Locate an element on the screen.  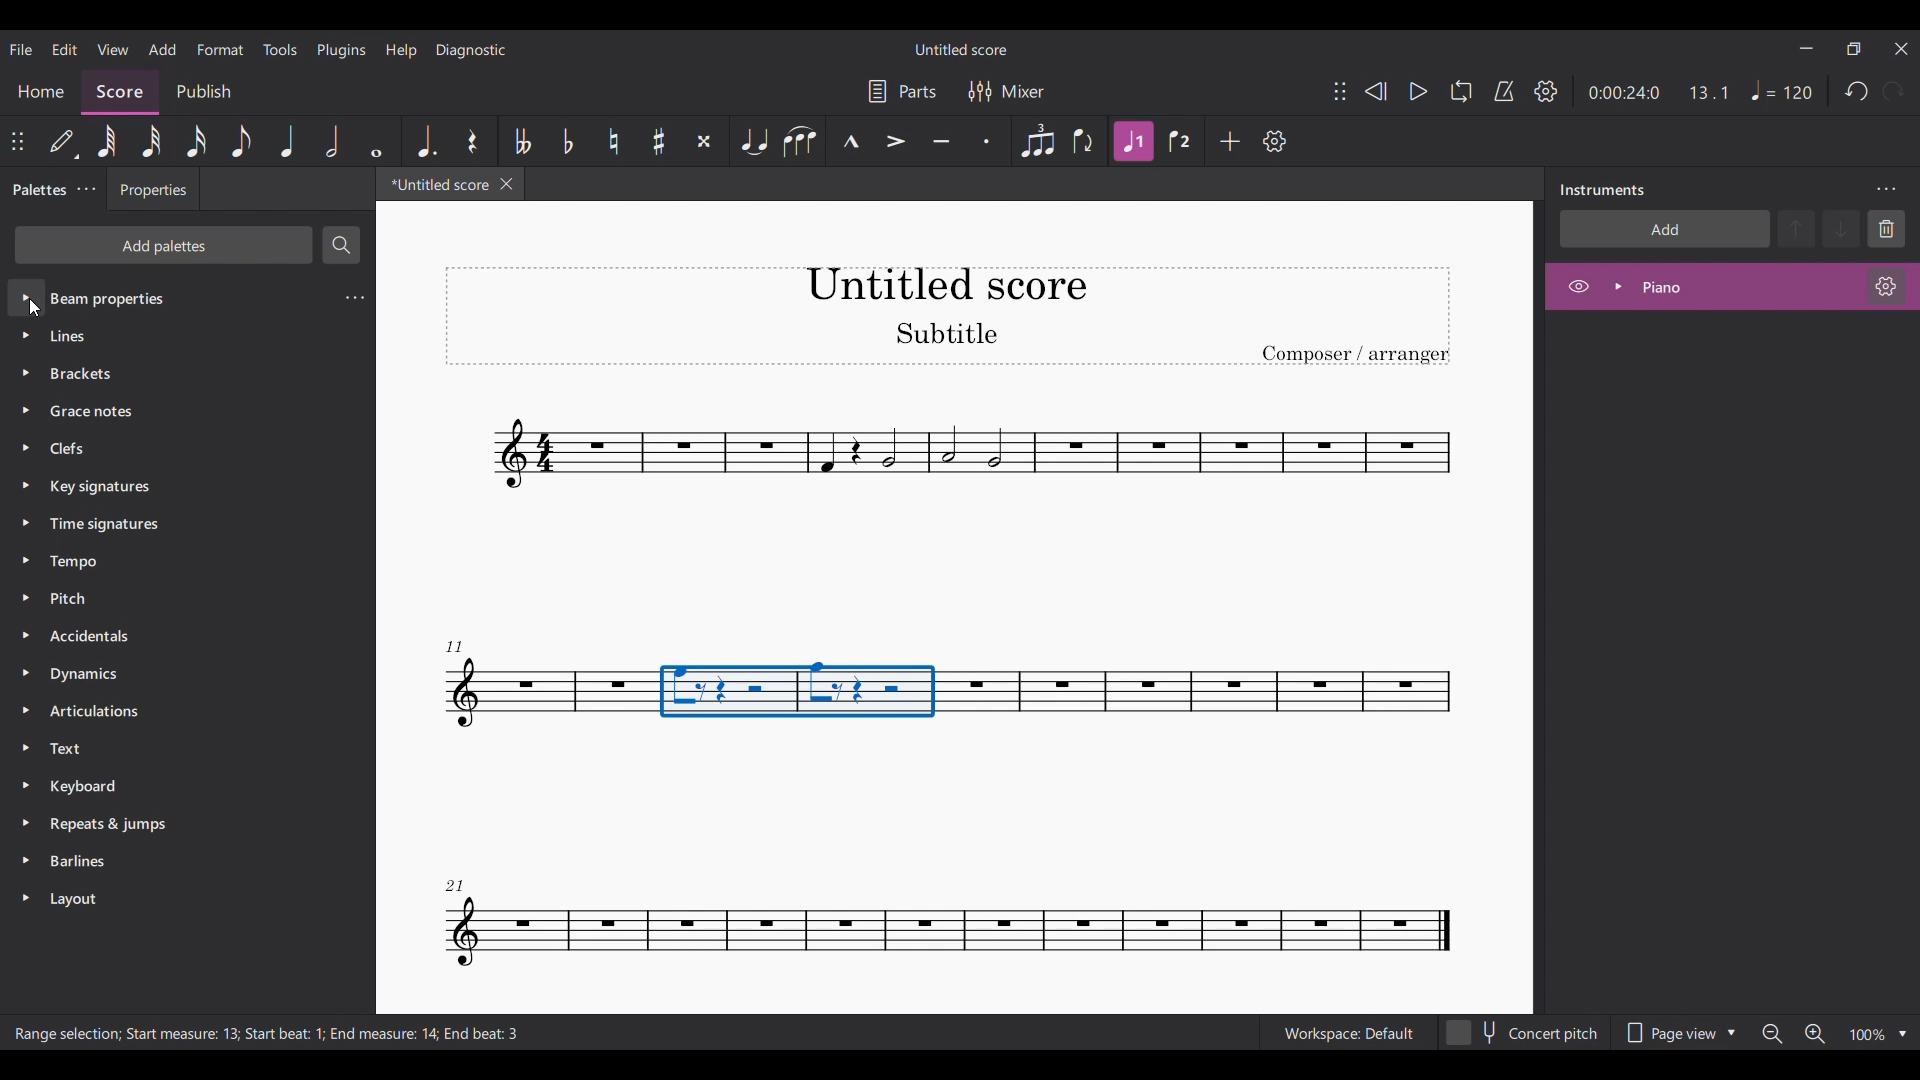
Tuplet is located at coordinates (1038, 141).